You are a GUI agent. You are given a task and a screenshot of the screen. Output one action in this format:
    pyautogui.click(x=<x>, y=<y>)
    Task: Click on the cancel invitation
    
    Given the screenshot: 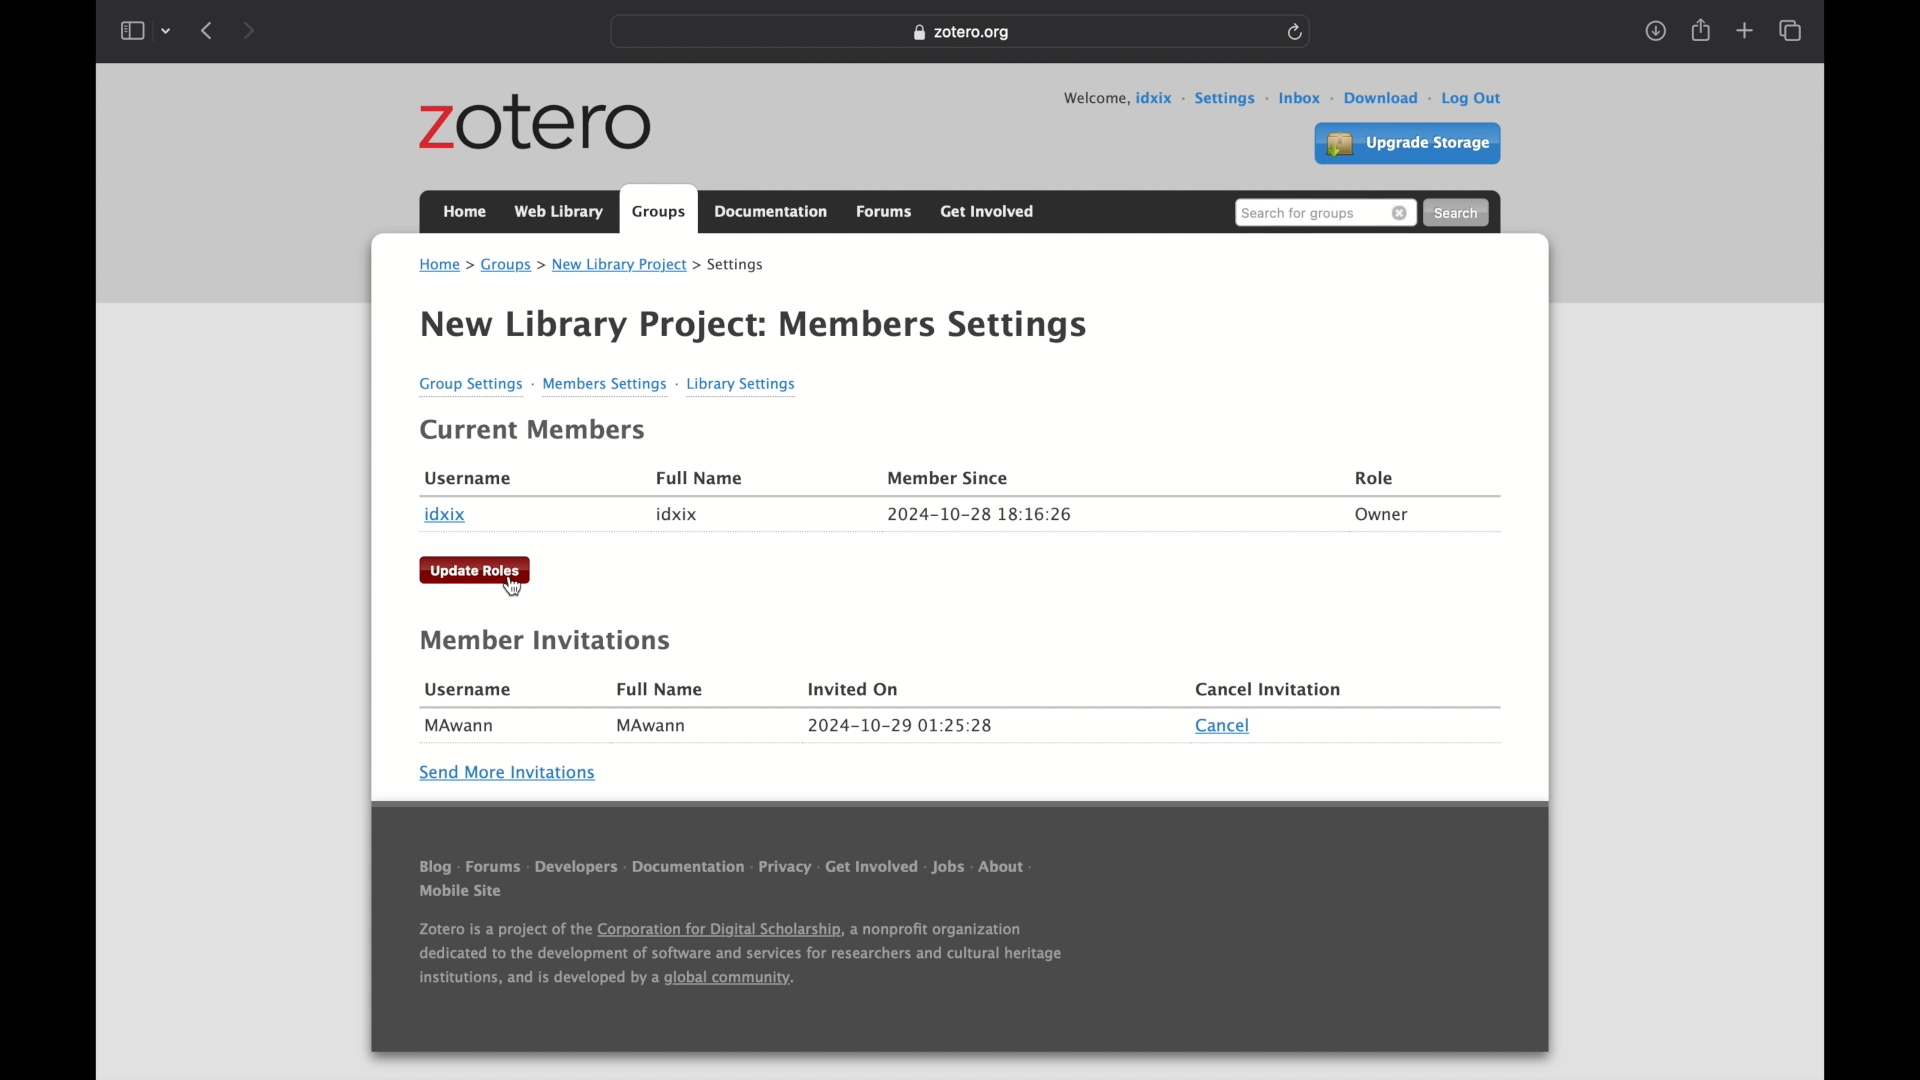 What is the action you would take?
    pyautogui.click(x=1268, y=692)
    